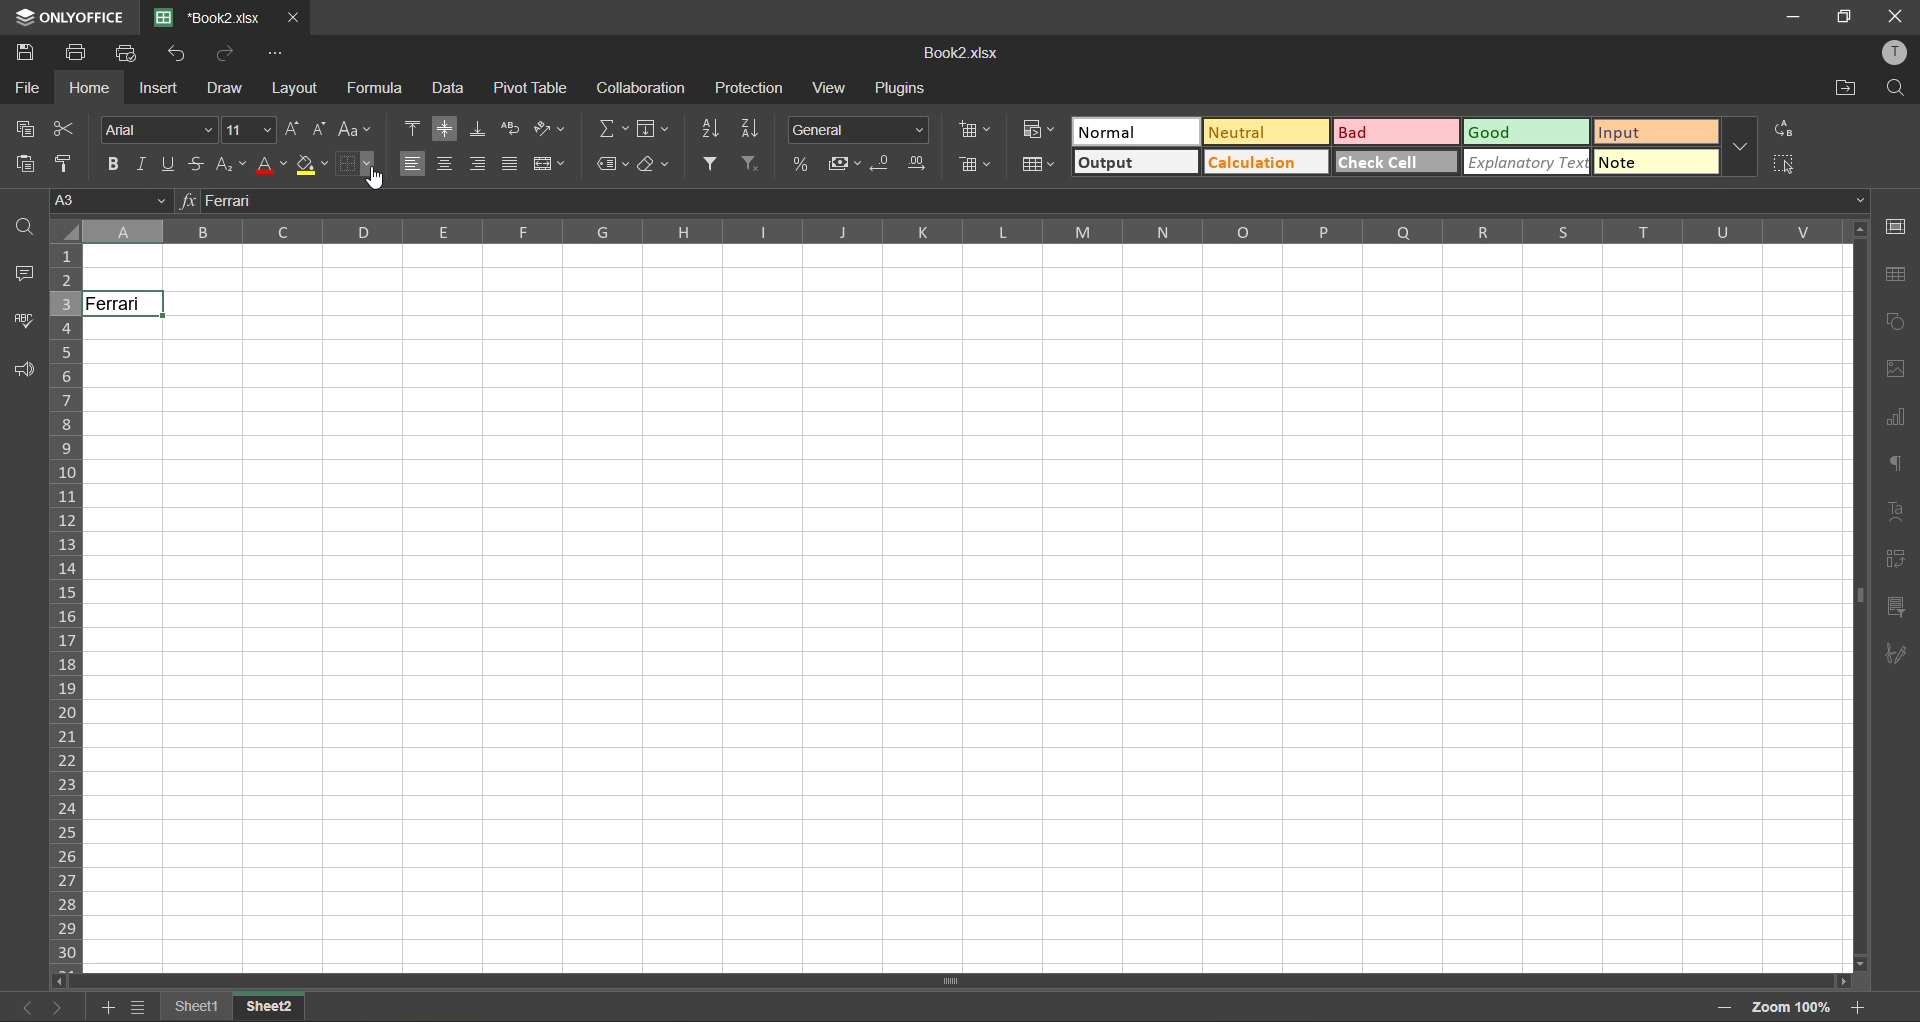  Describe the element at coordinates (105, 199) in the screenshot. I see `cell address` at that location.